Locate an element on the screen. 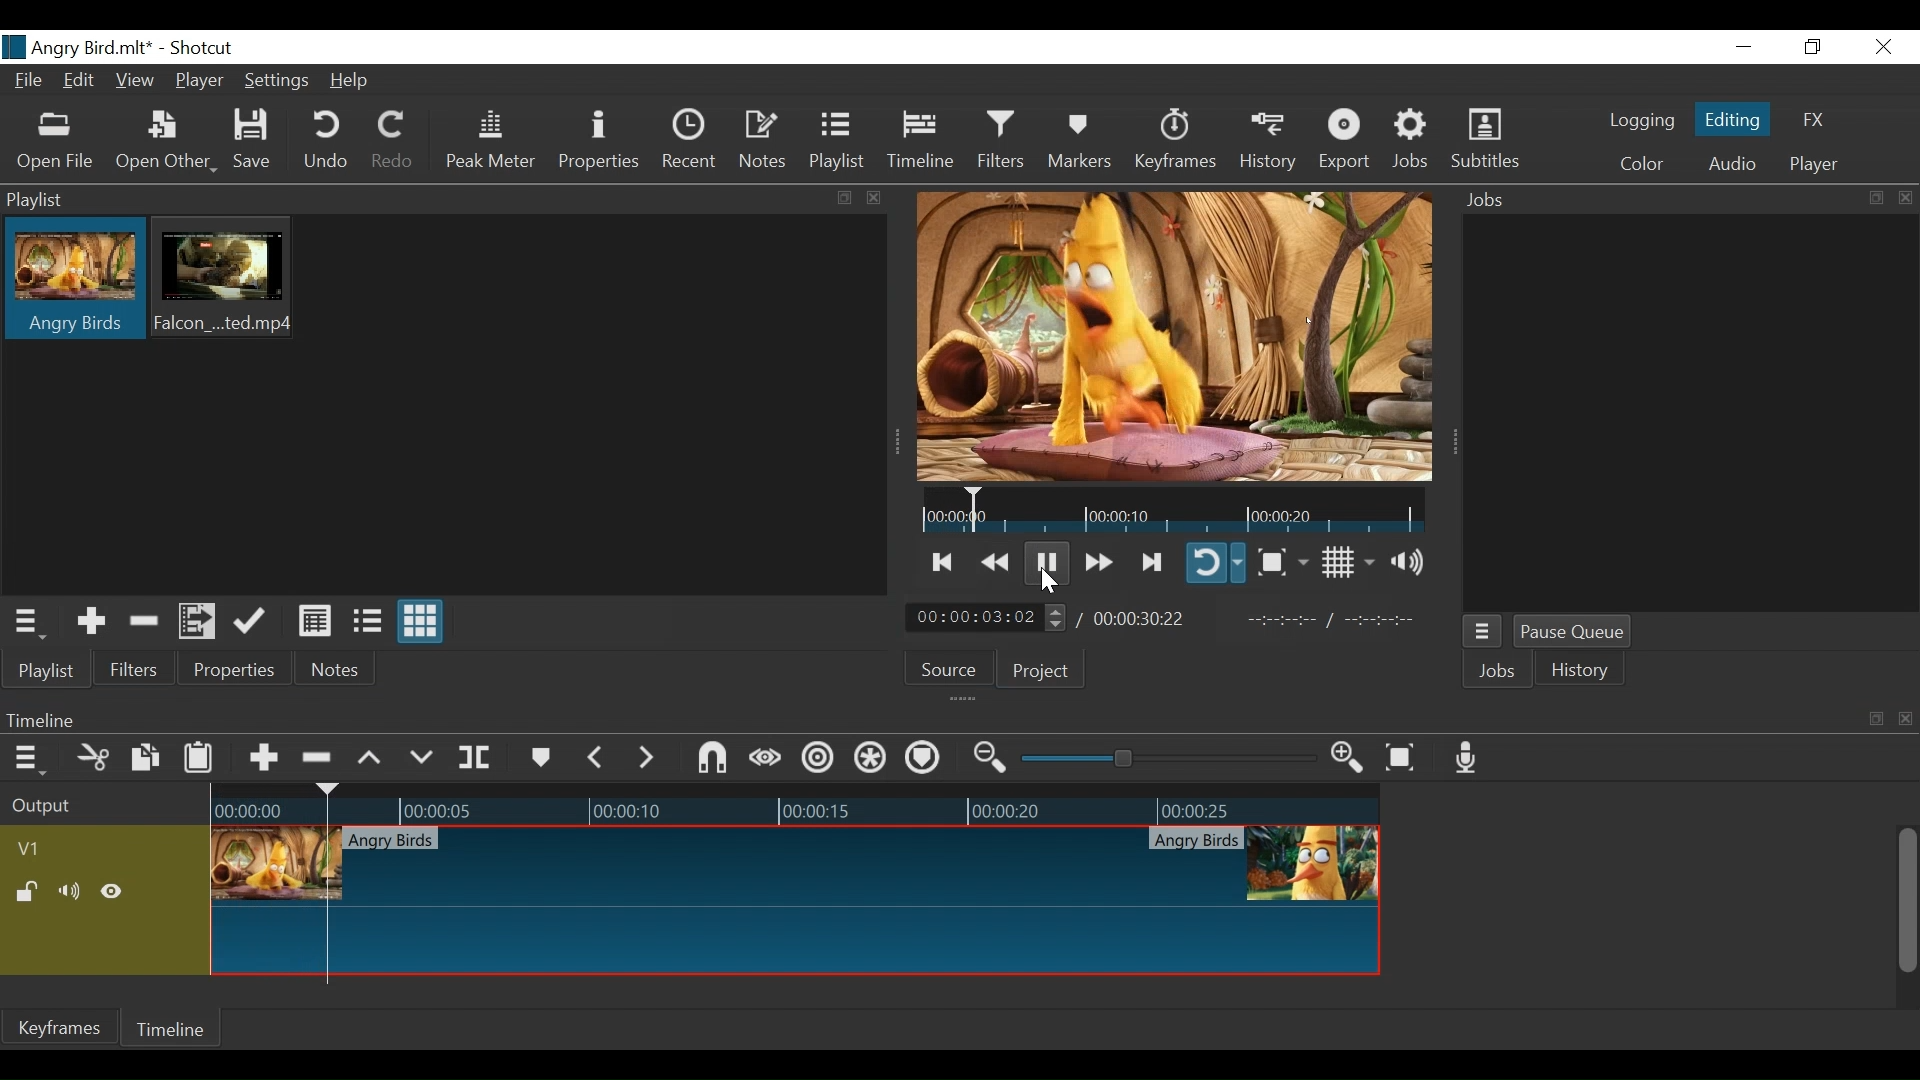 This screenshot has width=1920, height=1080. Project is located at coordinates (1042, 674).